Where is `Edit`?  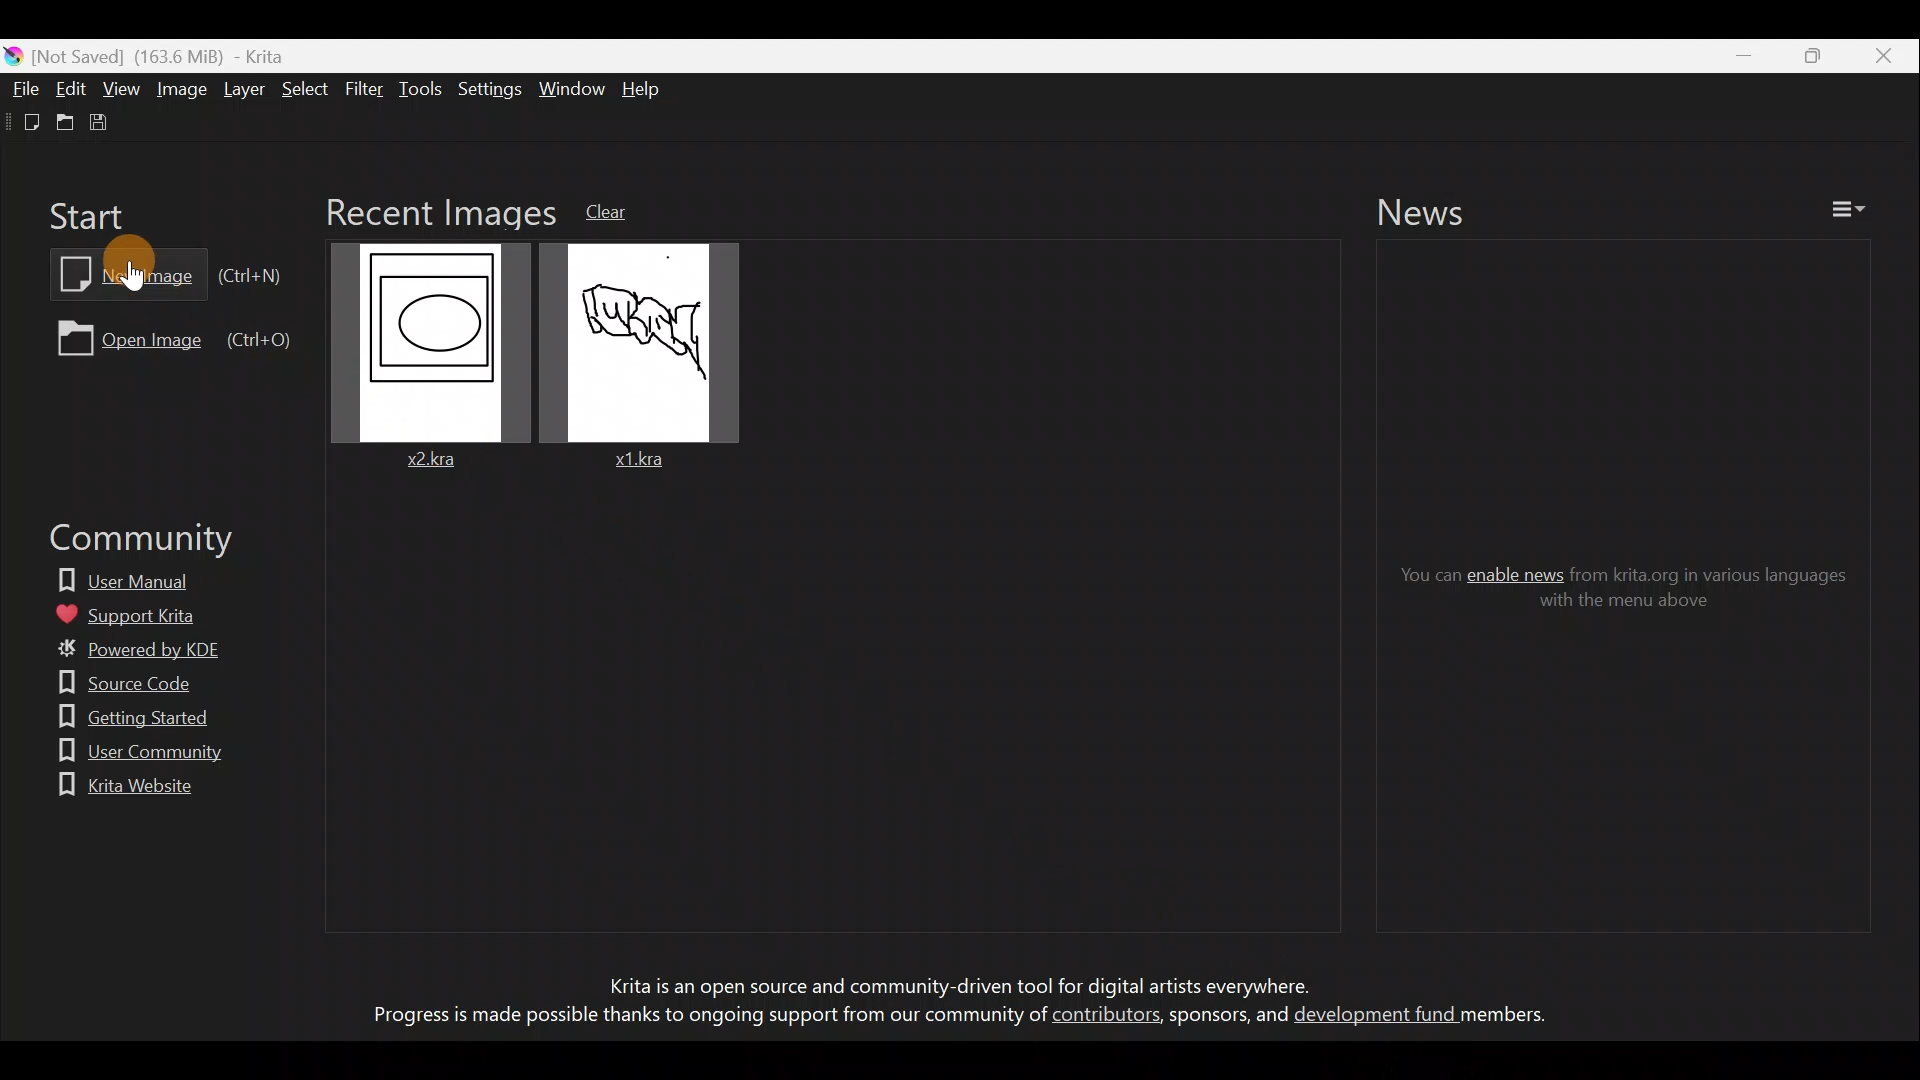 Edit is located at coordinates (72, 88).